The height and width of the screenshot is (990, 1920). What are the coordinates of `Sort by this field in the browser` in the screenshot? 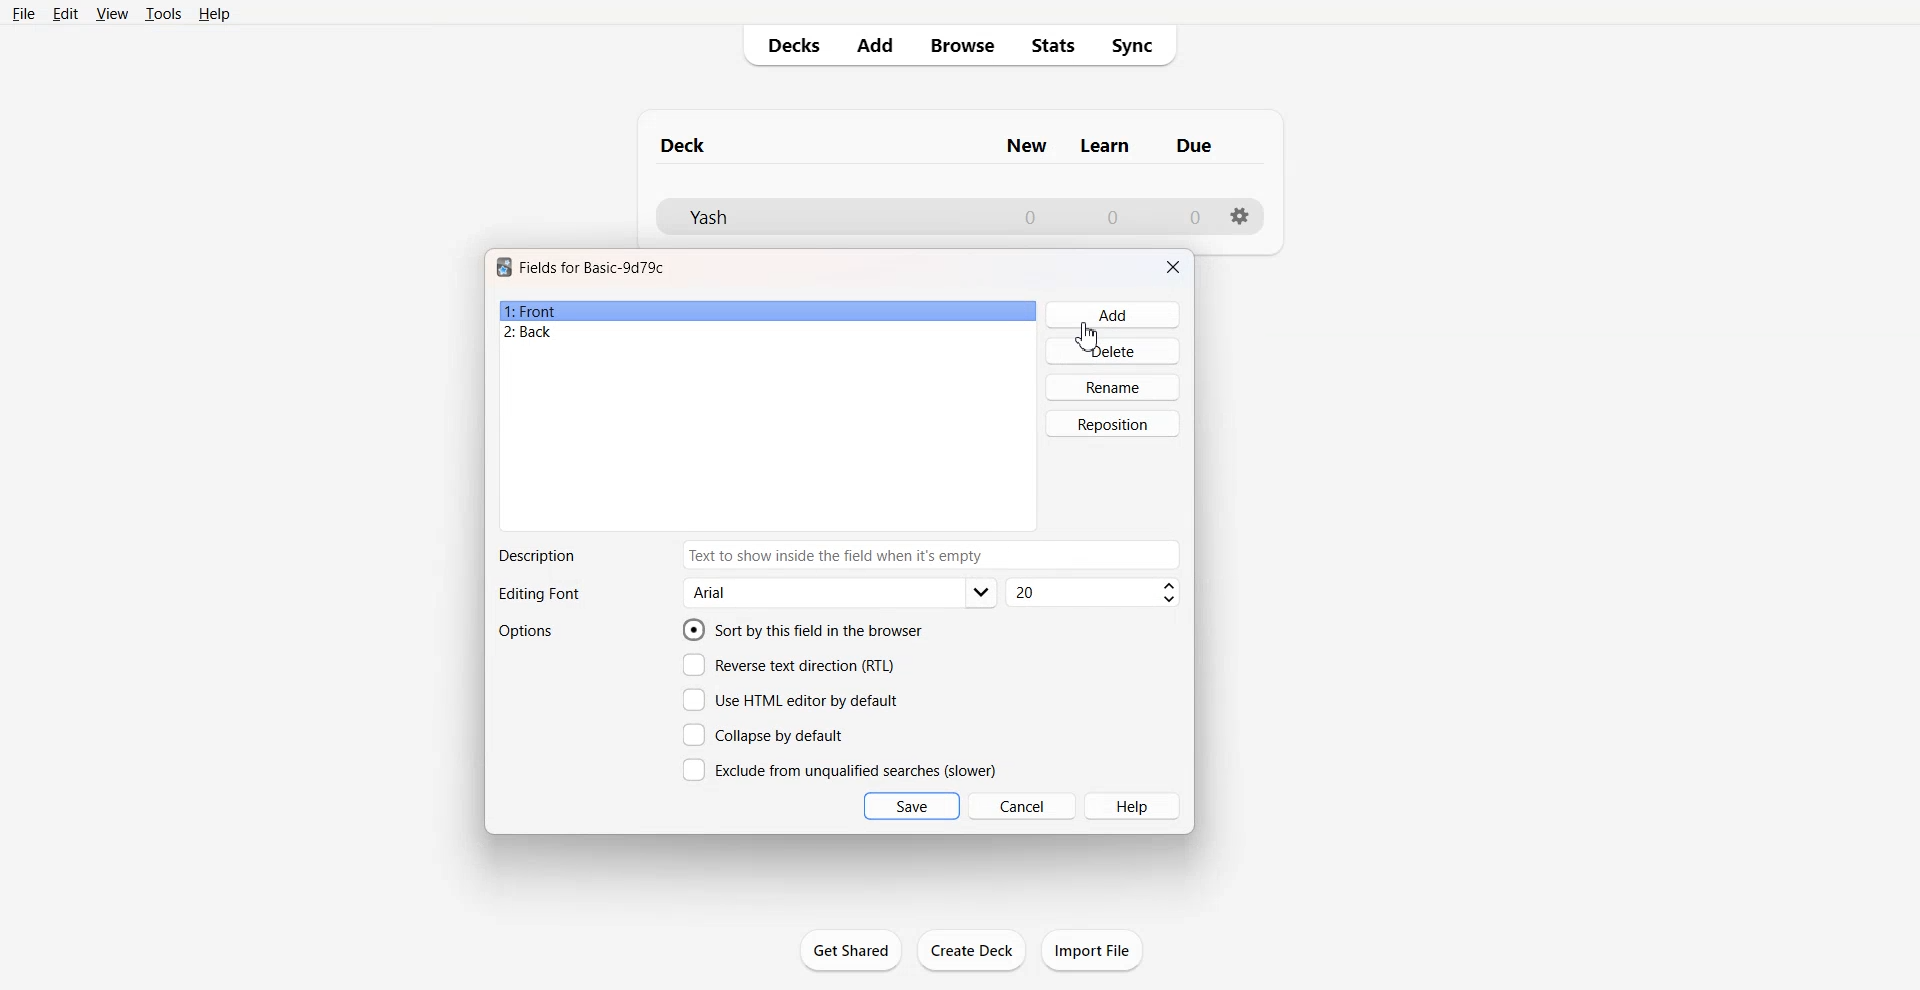 It's located at (803, 629).